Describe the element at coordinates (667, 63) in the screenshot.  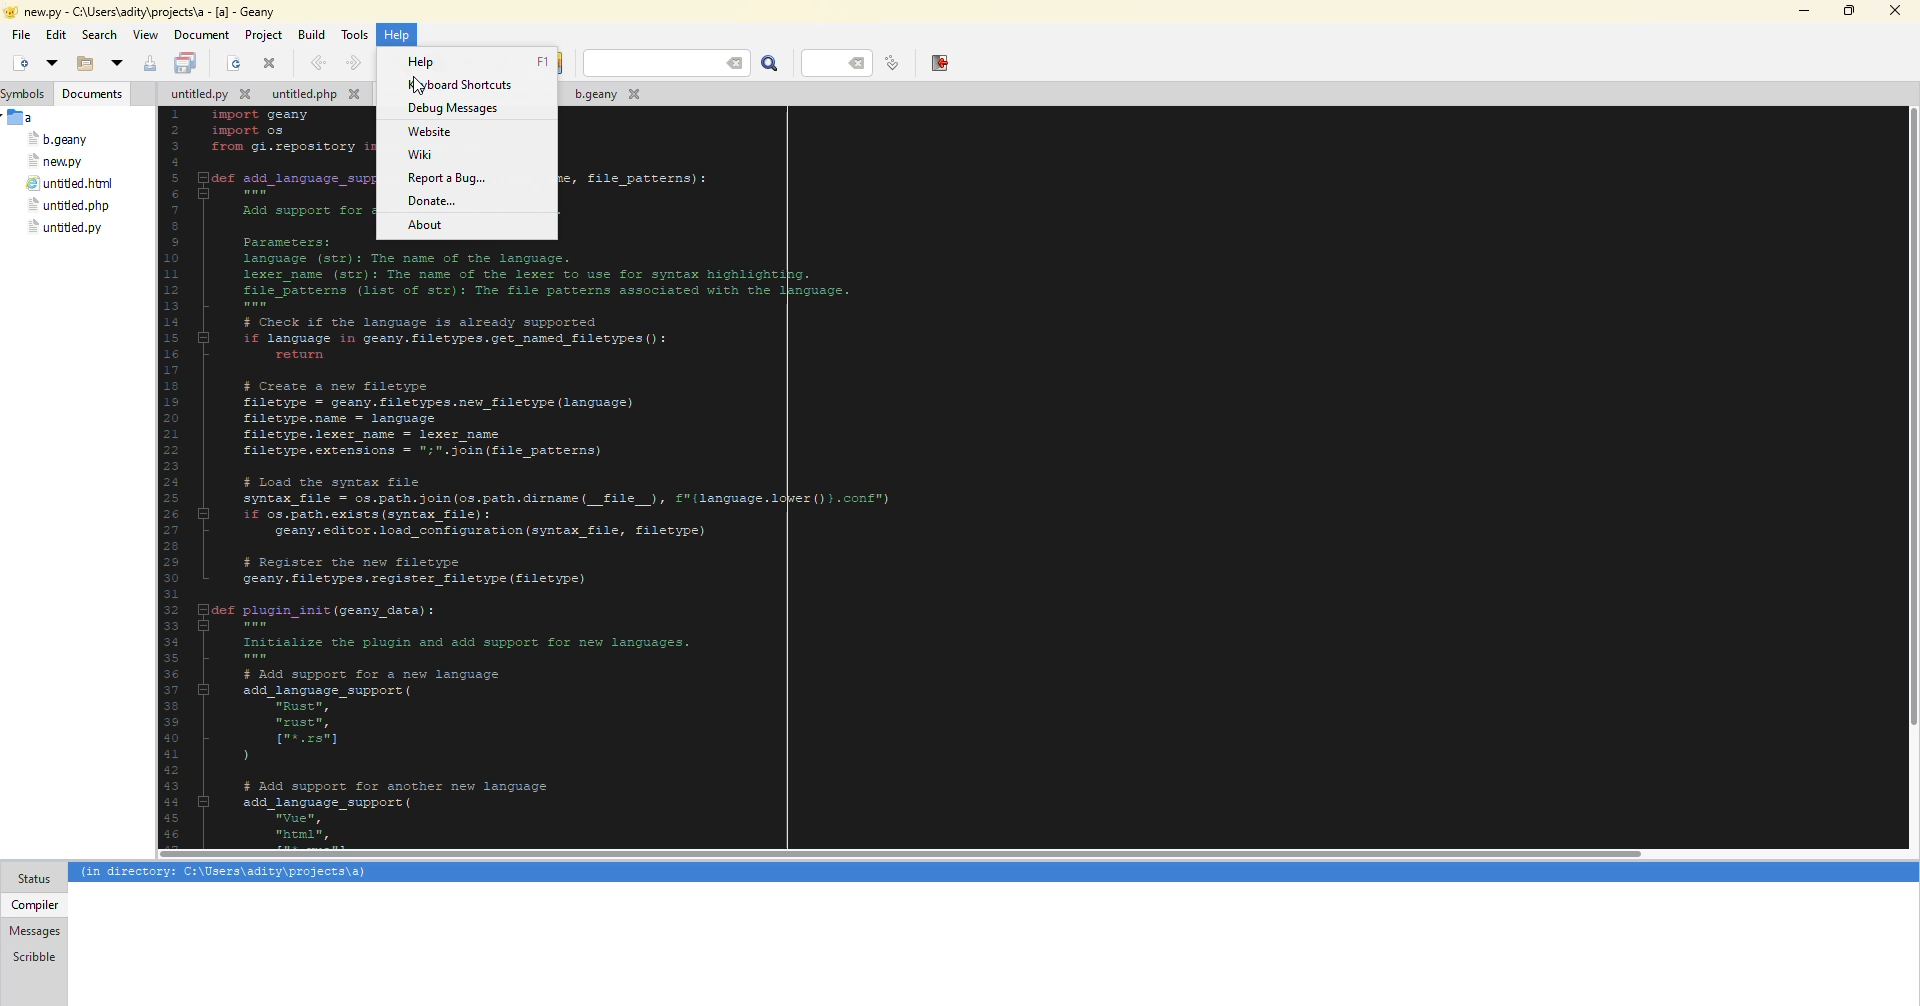
I see `search` at that location.